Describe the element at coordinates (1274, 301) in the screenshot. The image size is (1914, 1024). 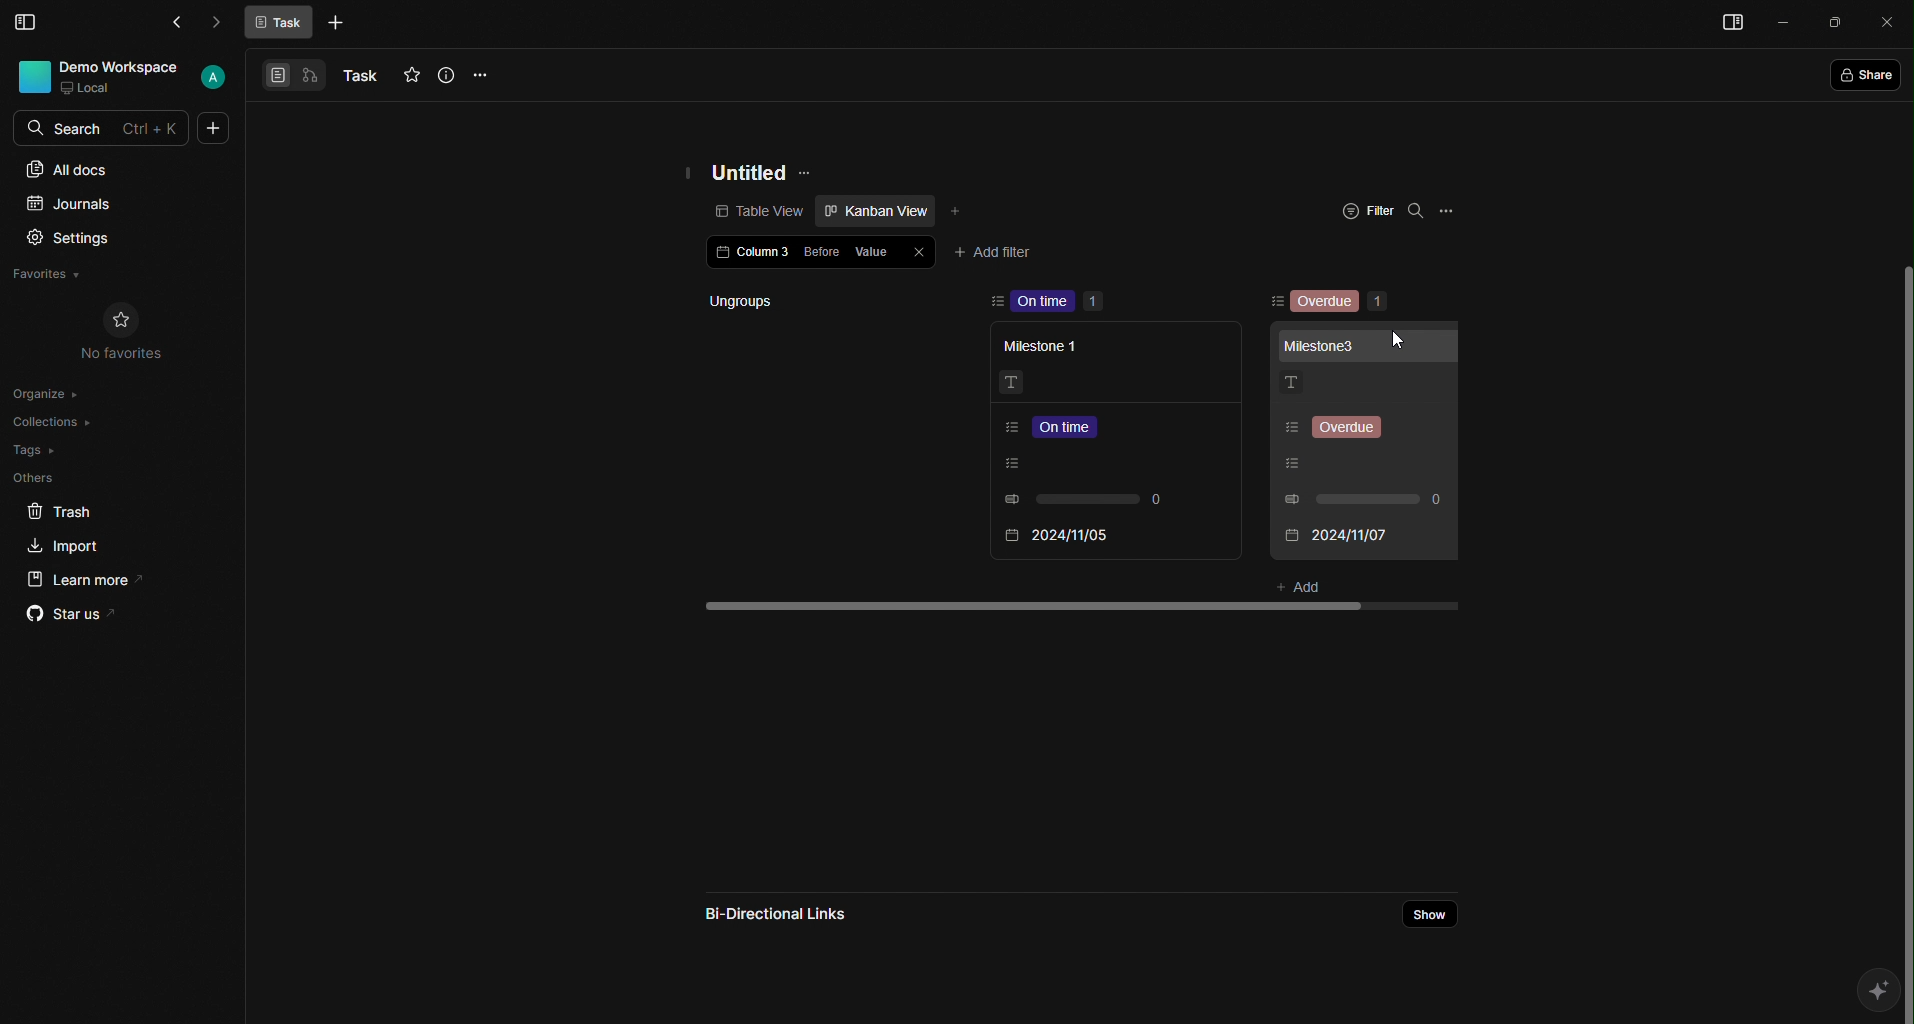
I see `Sorting` at that location.